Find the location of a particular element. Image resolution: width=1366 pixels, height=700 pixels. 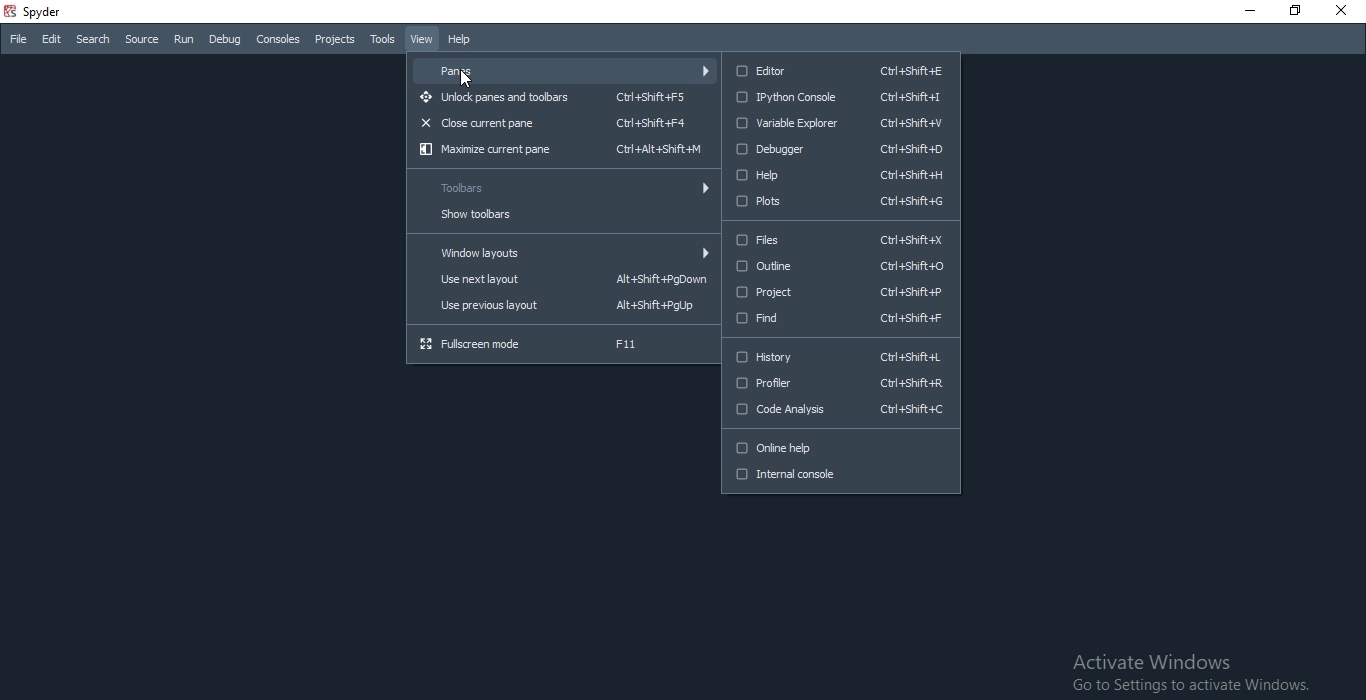

Help is located at coordinates (840, 174).